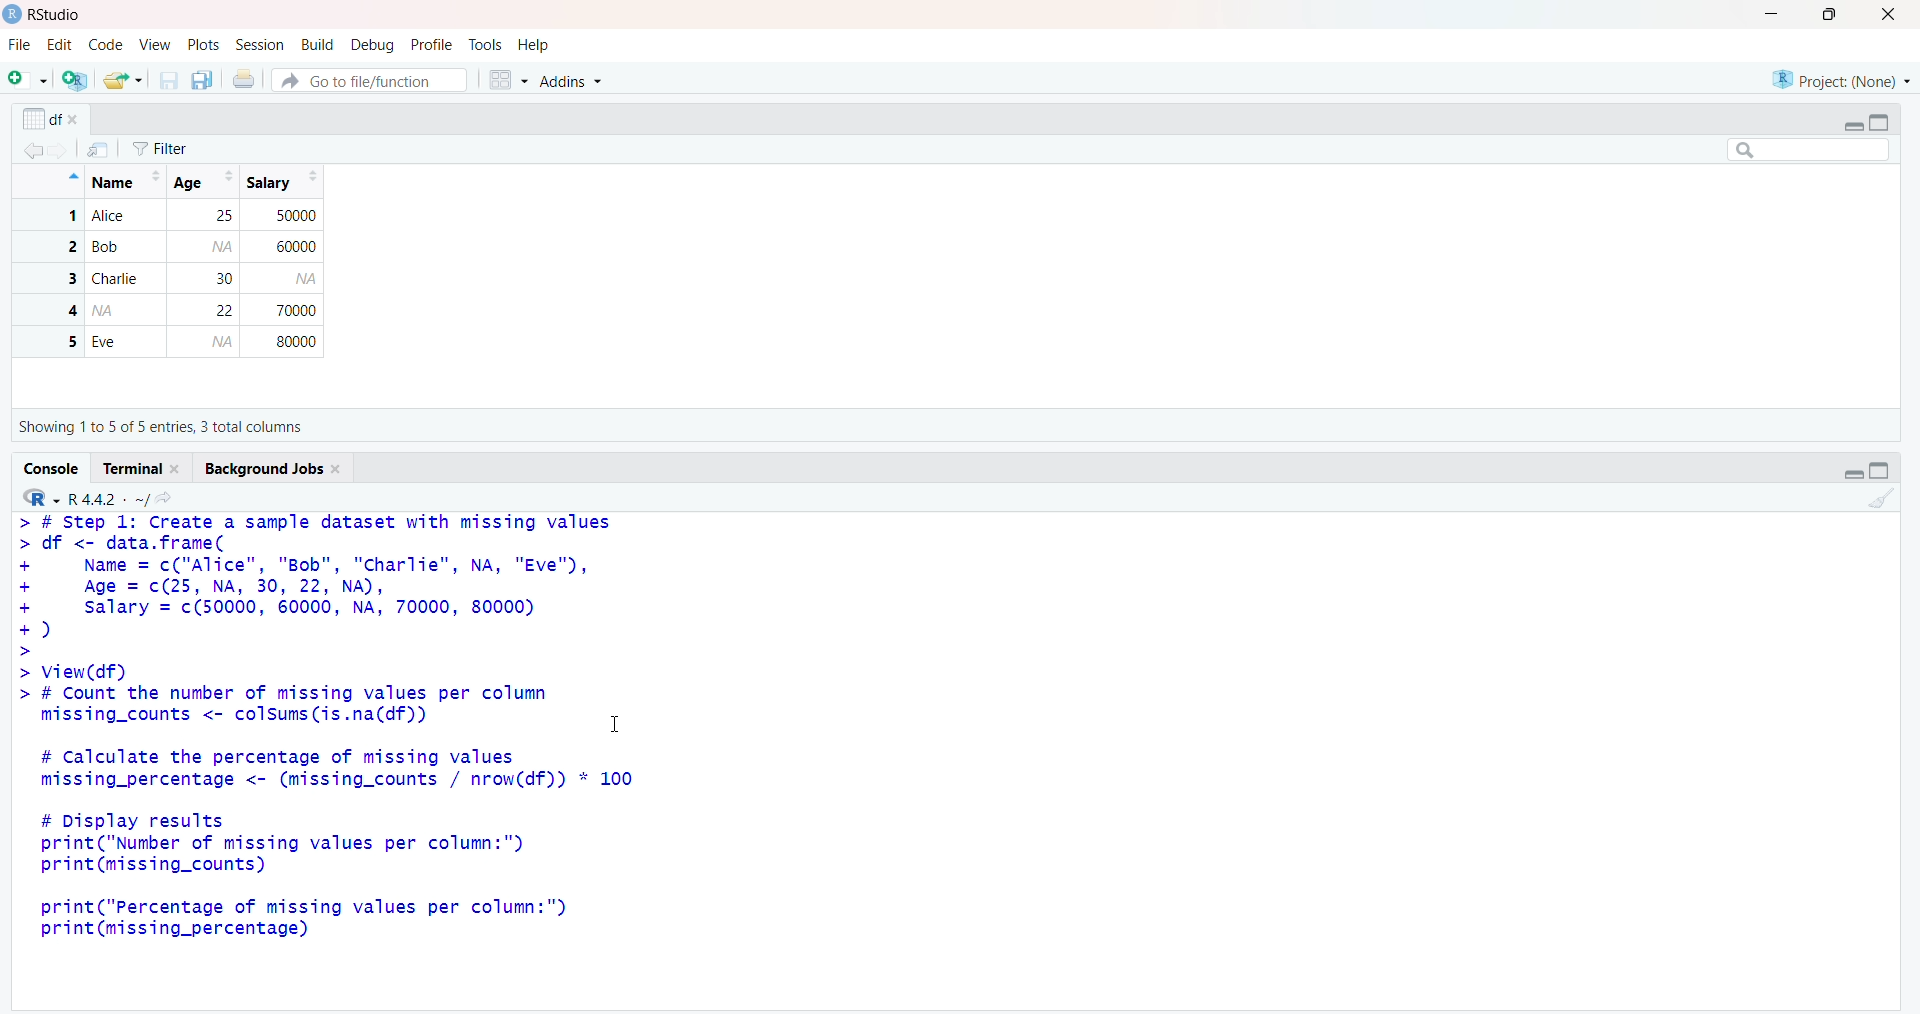 The image size is (1920, 1014). Describe the element at coordinates (1768, 14) in the screenshot. I see `Minimize` at that location.